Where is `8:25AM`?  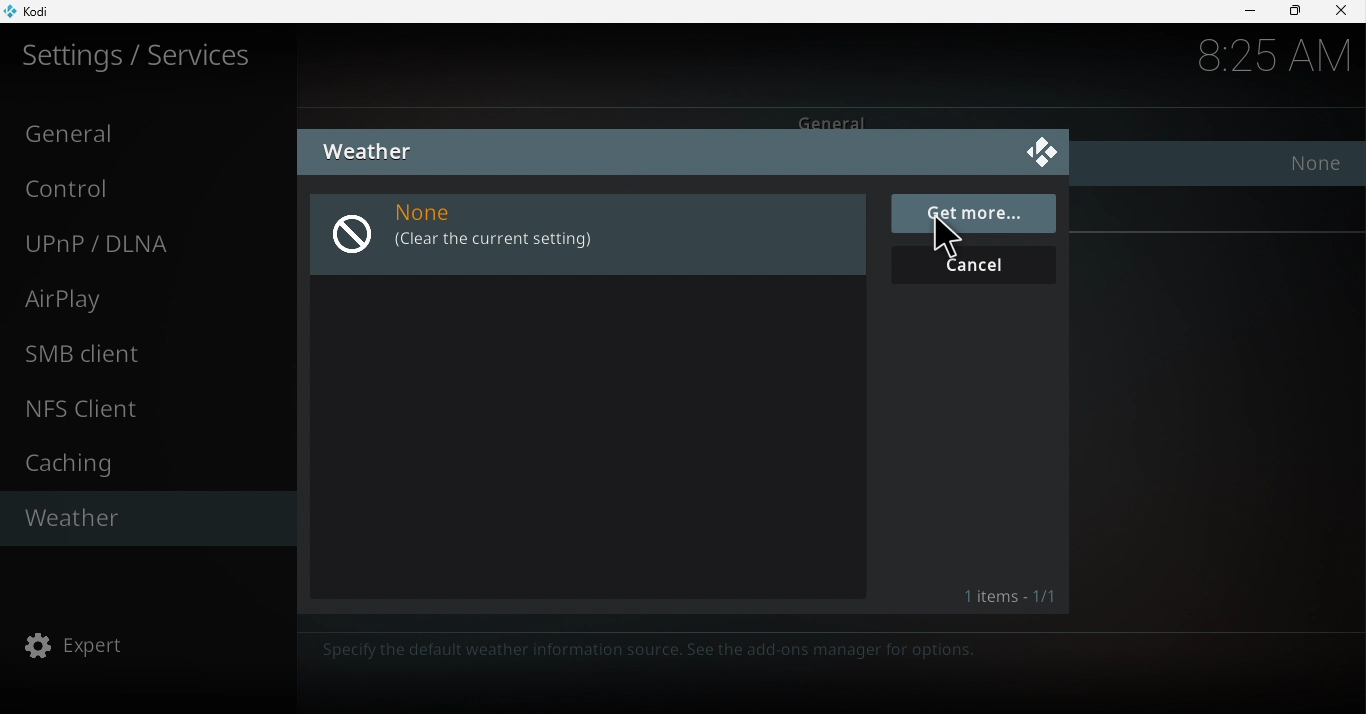
8:25AM is located at coordinates (1276, 53).